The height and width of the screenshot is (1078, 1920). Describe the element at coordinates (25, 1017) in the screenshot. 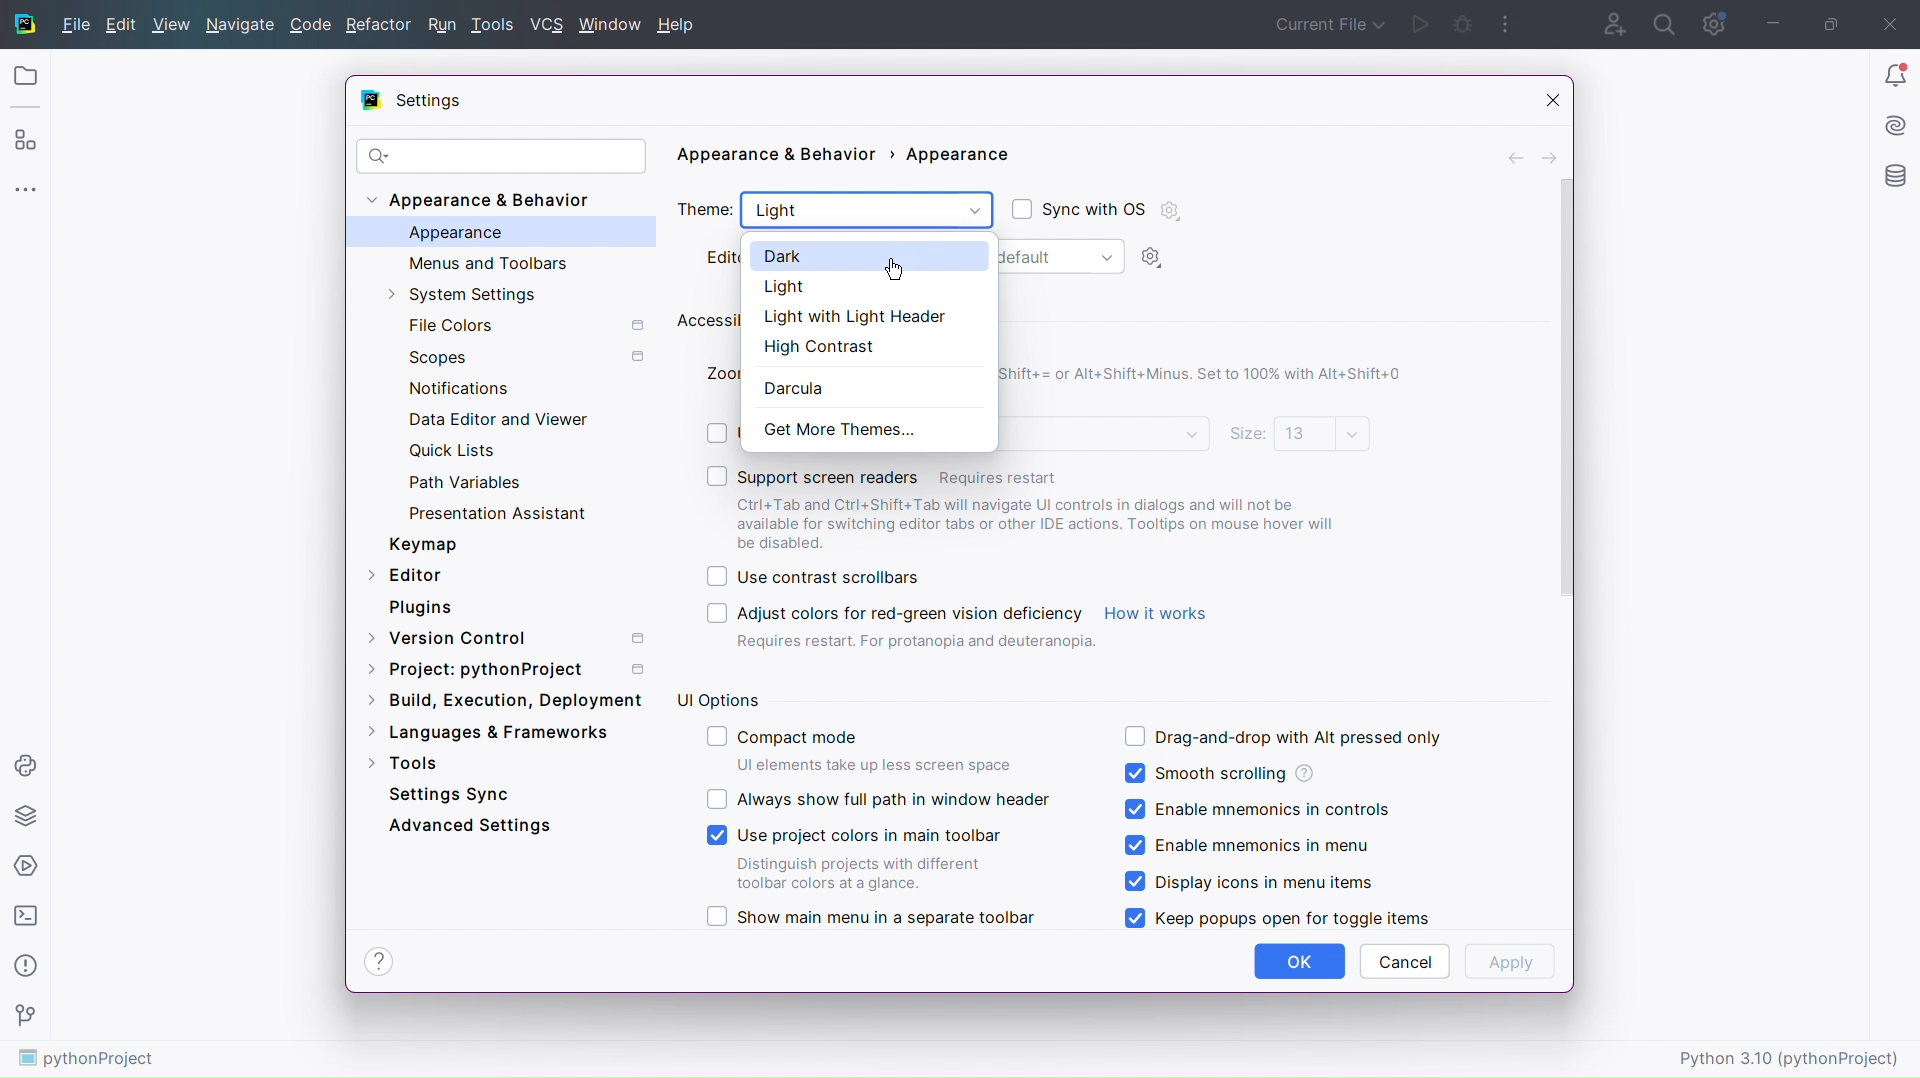

I see `Version Control` at that location.